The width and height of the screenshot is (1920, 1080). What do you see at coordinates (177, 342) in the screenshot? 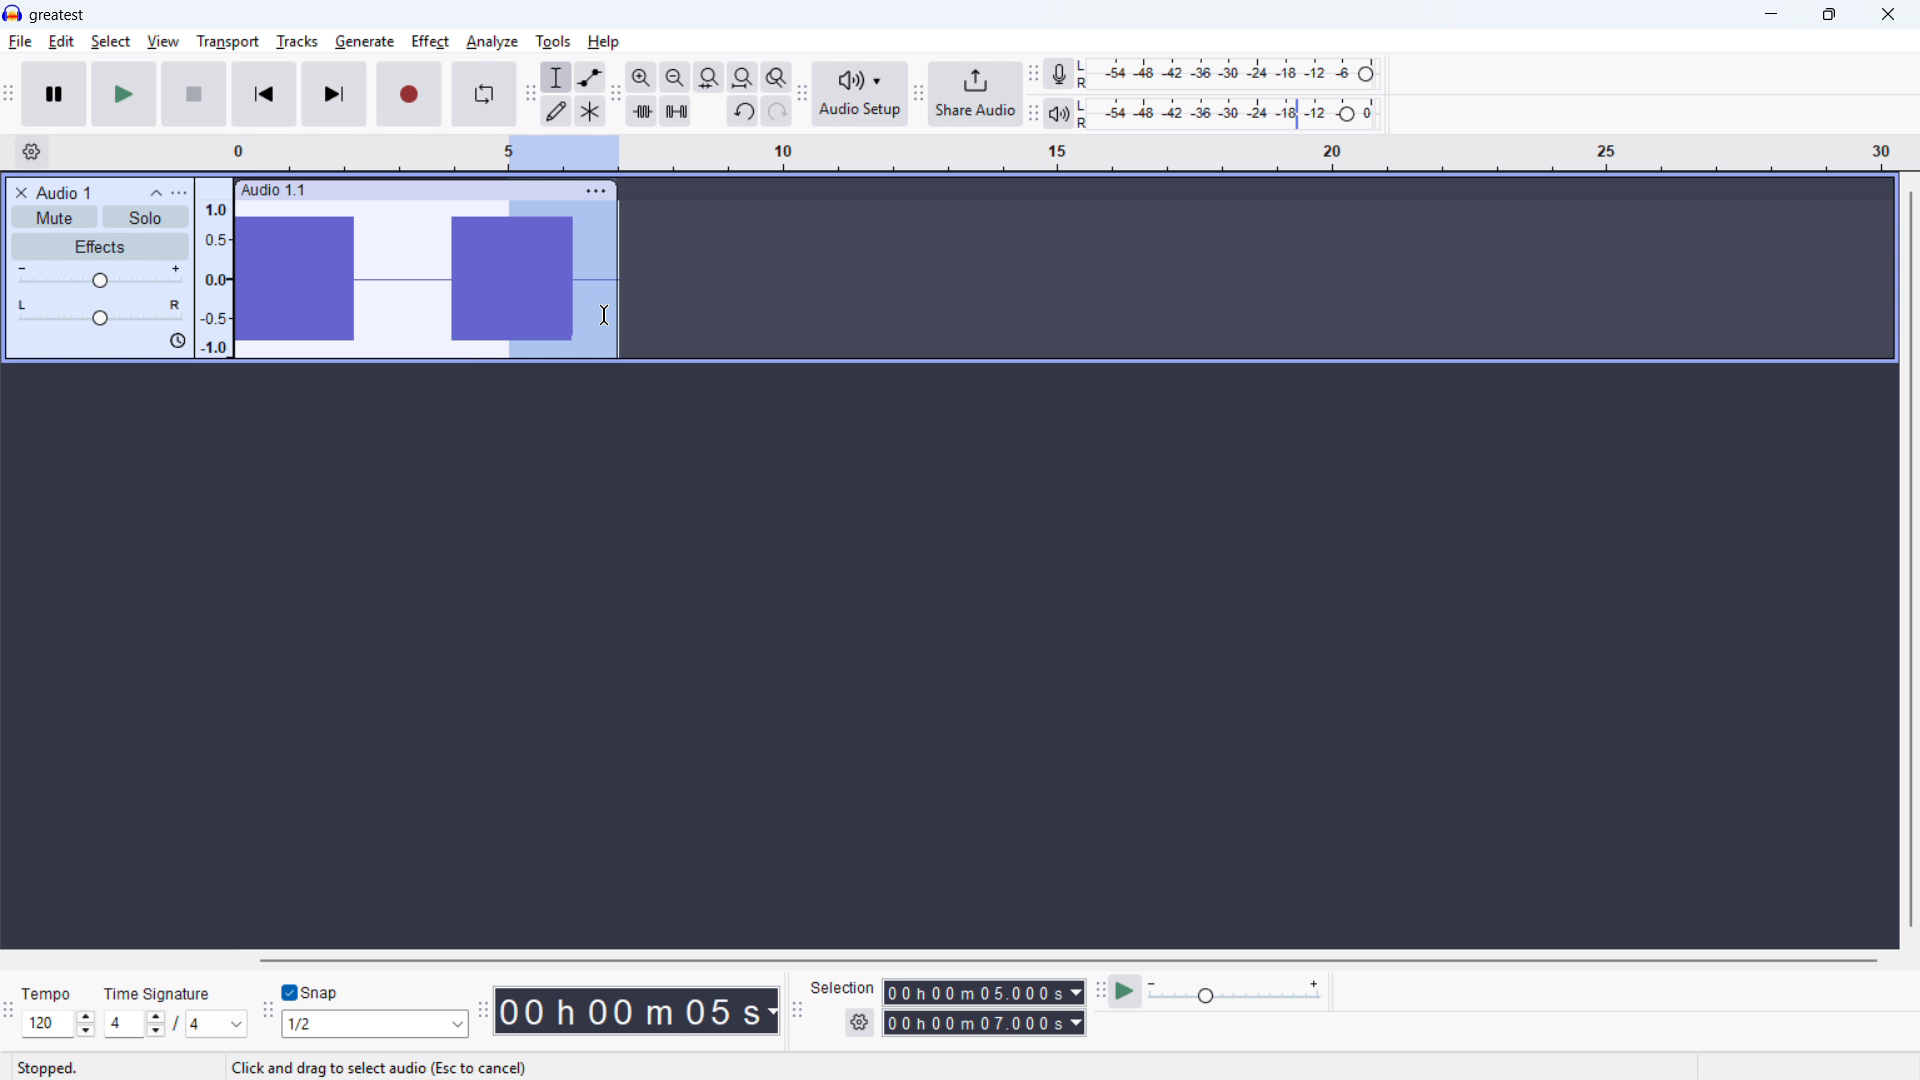
I see `sync-lock is on` at bounding box center [177, 342].